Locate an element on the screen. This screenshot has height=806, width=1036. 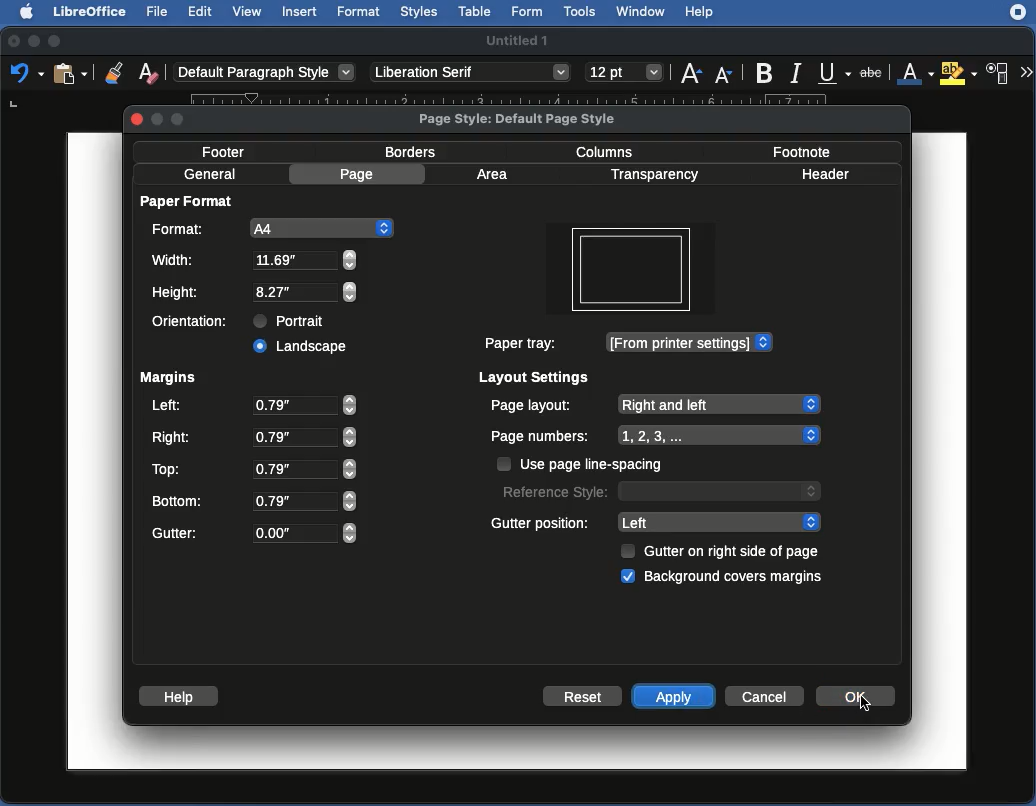
checkbox is located at coordinates (628, 577).